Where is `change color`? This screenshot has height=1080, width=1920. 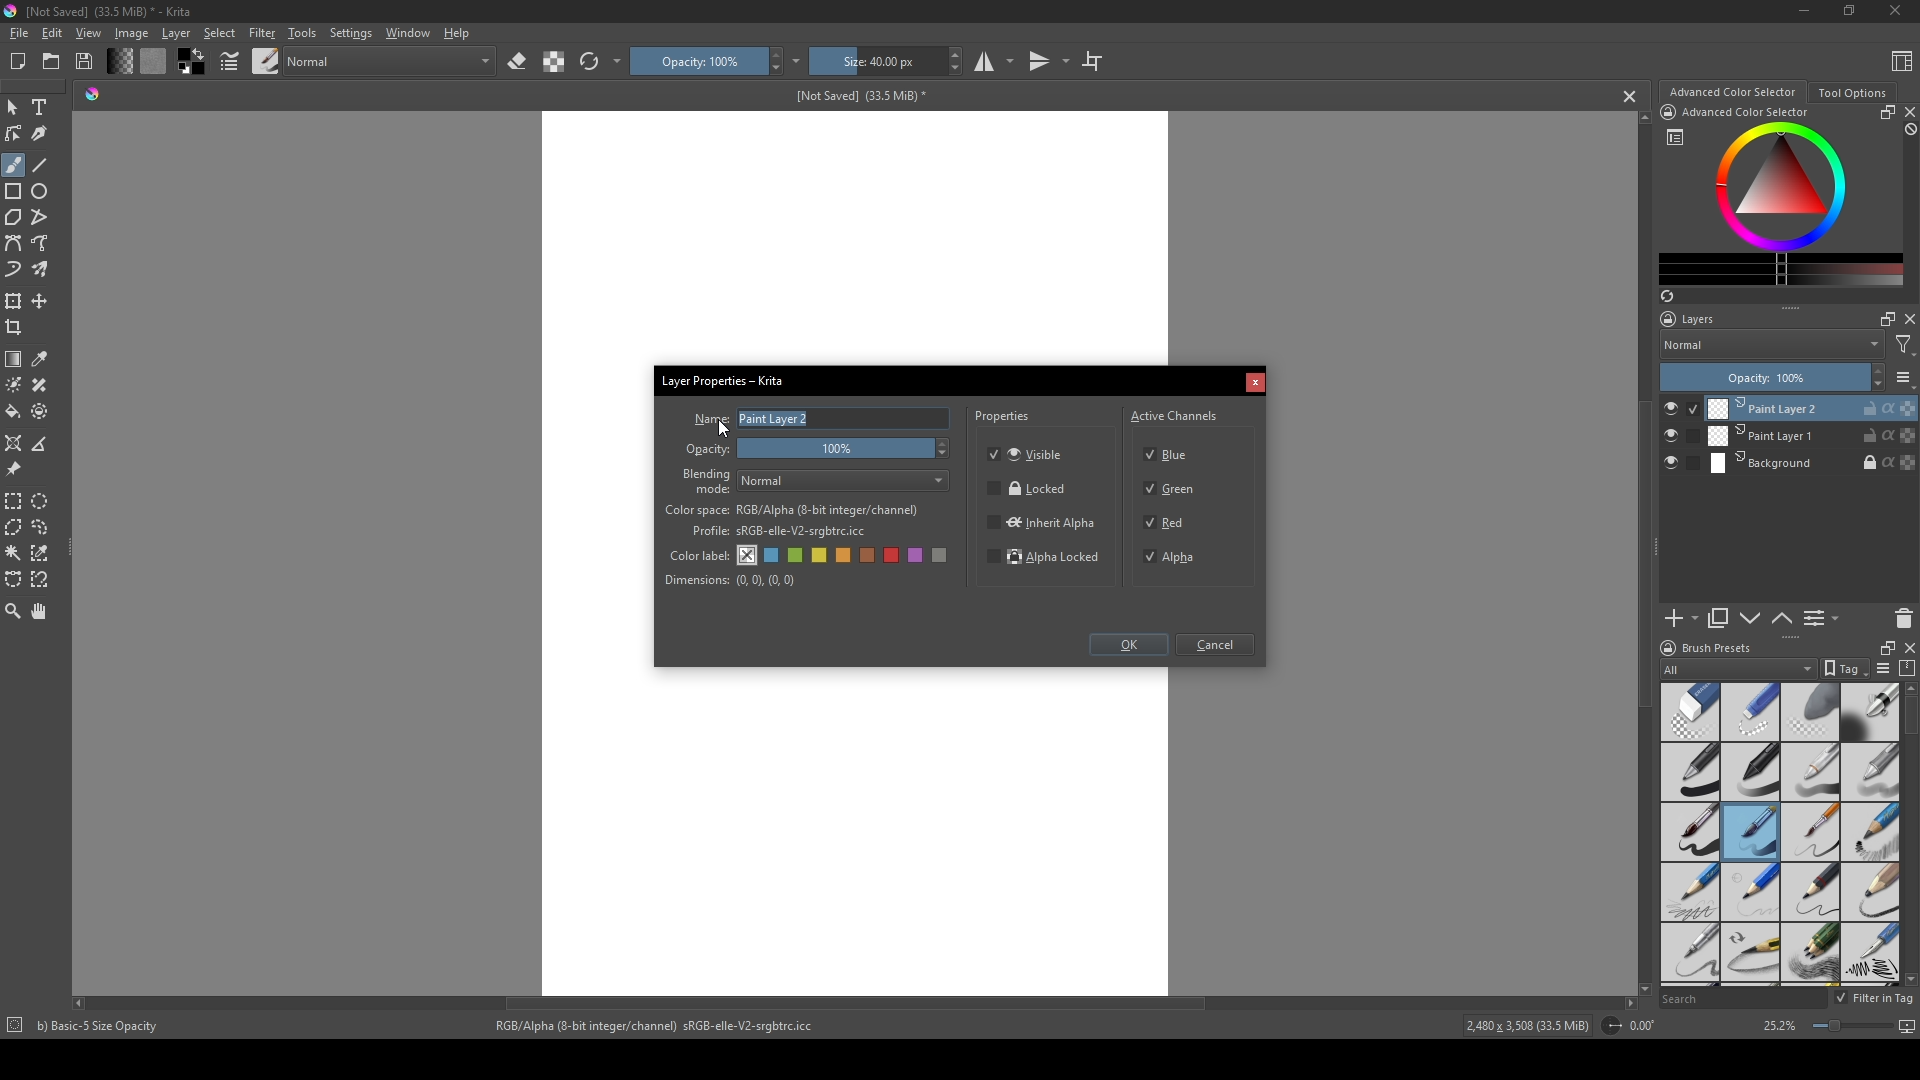
change color is located at coordinates (1781, 269).